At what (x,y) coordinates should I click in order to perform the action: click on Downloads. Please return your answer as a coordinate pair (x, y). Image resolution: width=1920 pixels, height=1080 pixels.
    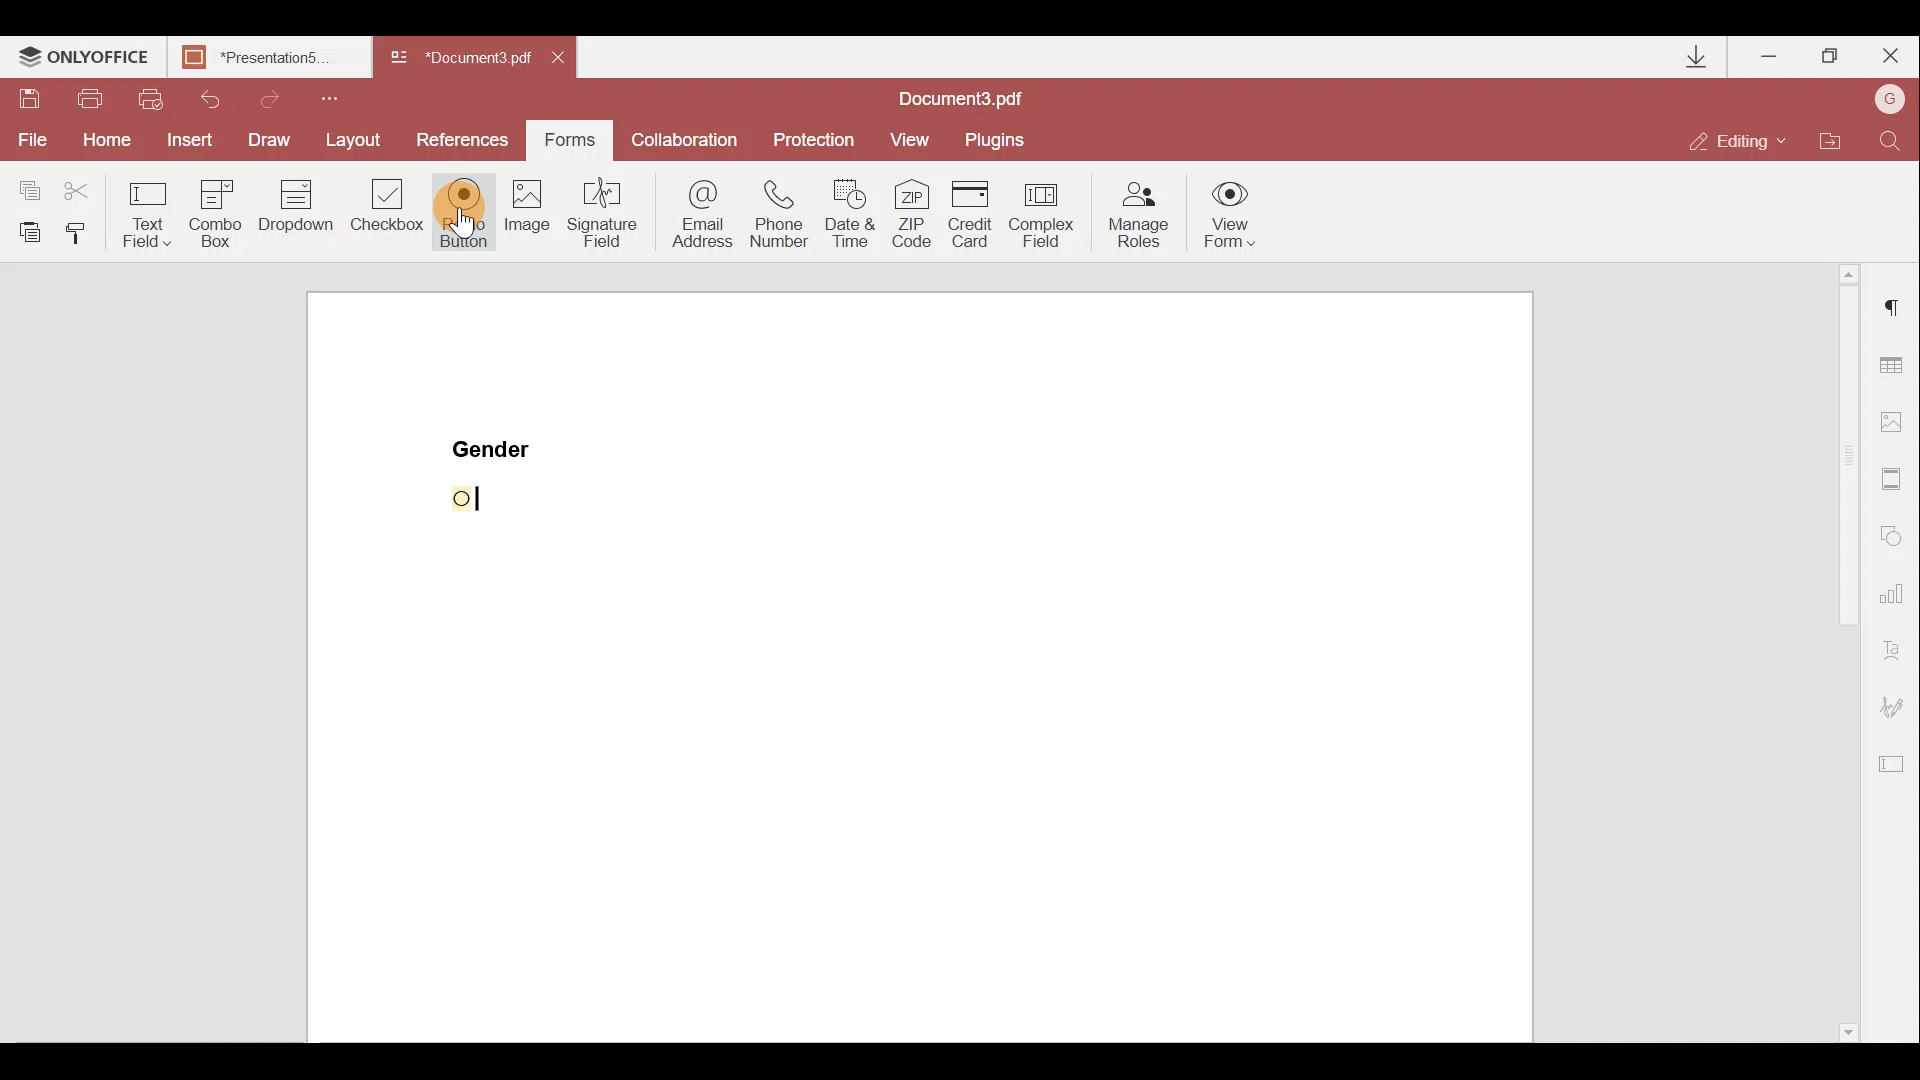
    Looking at the image, I should click on (1685, 54).